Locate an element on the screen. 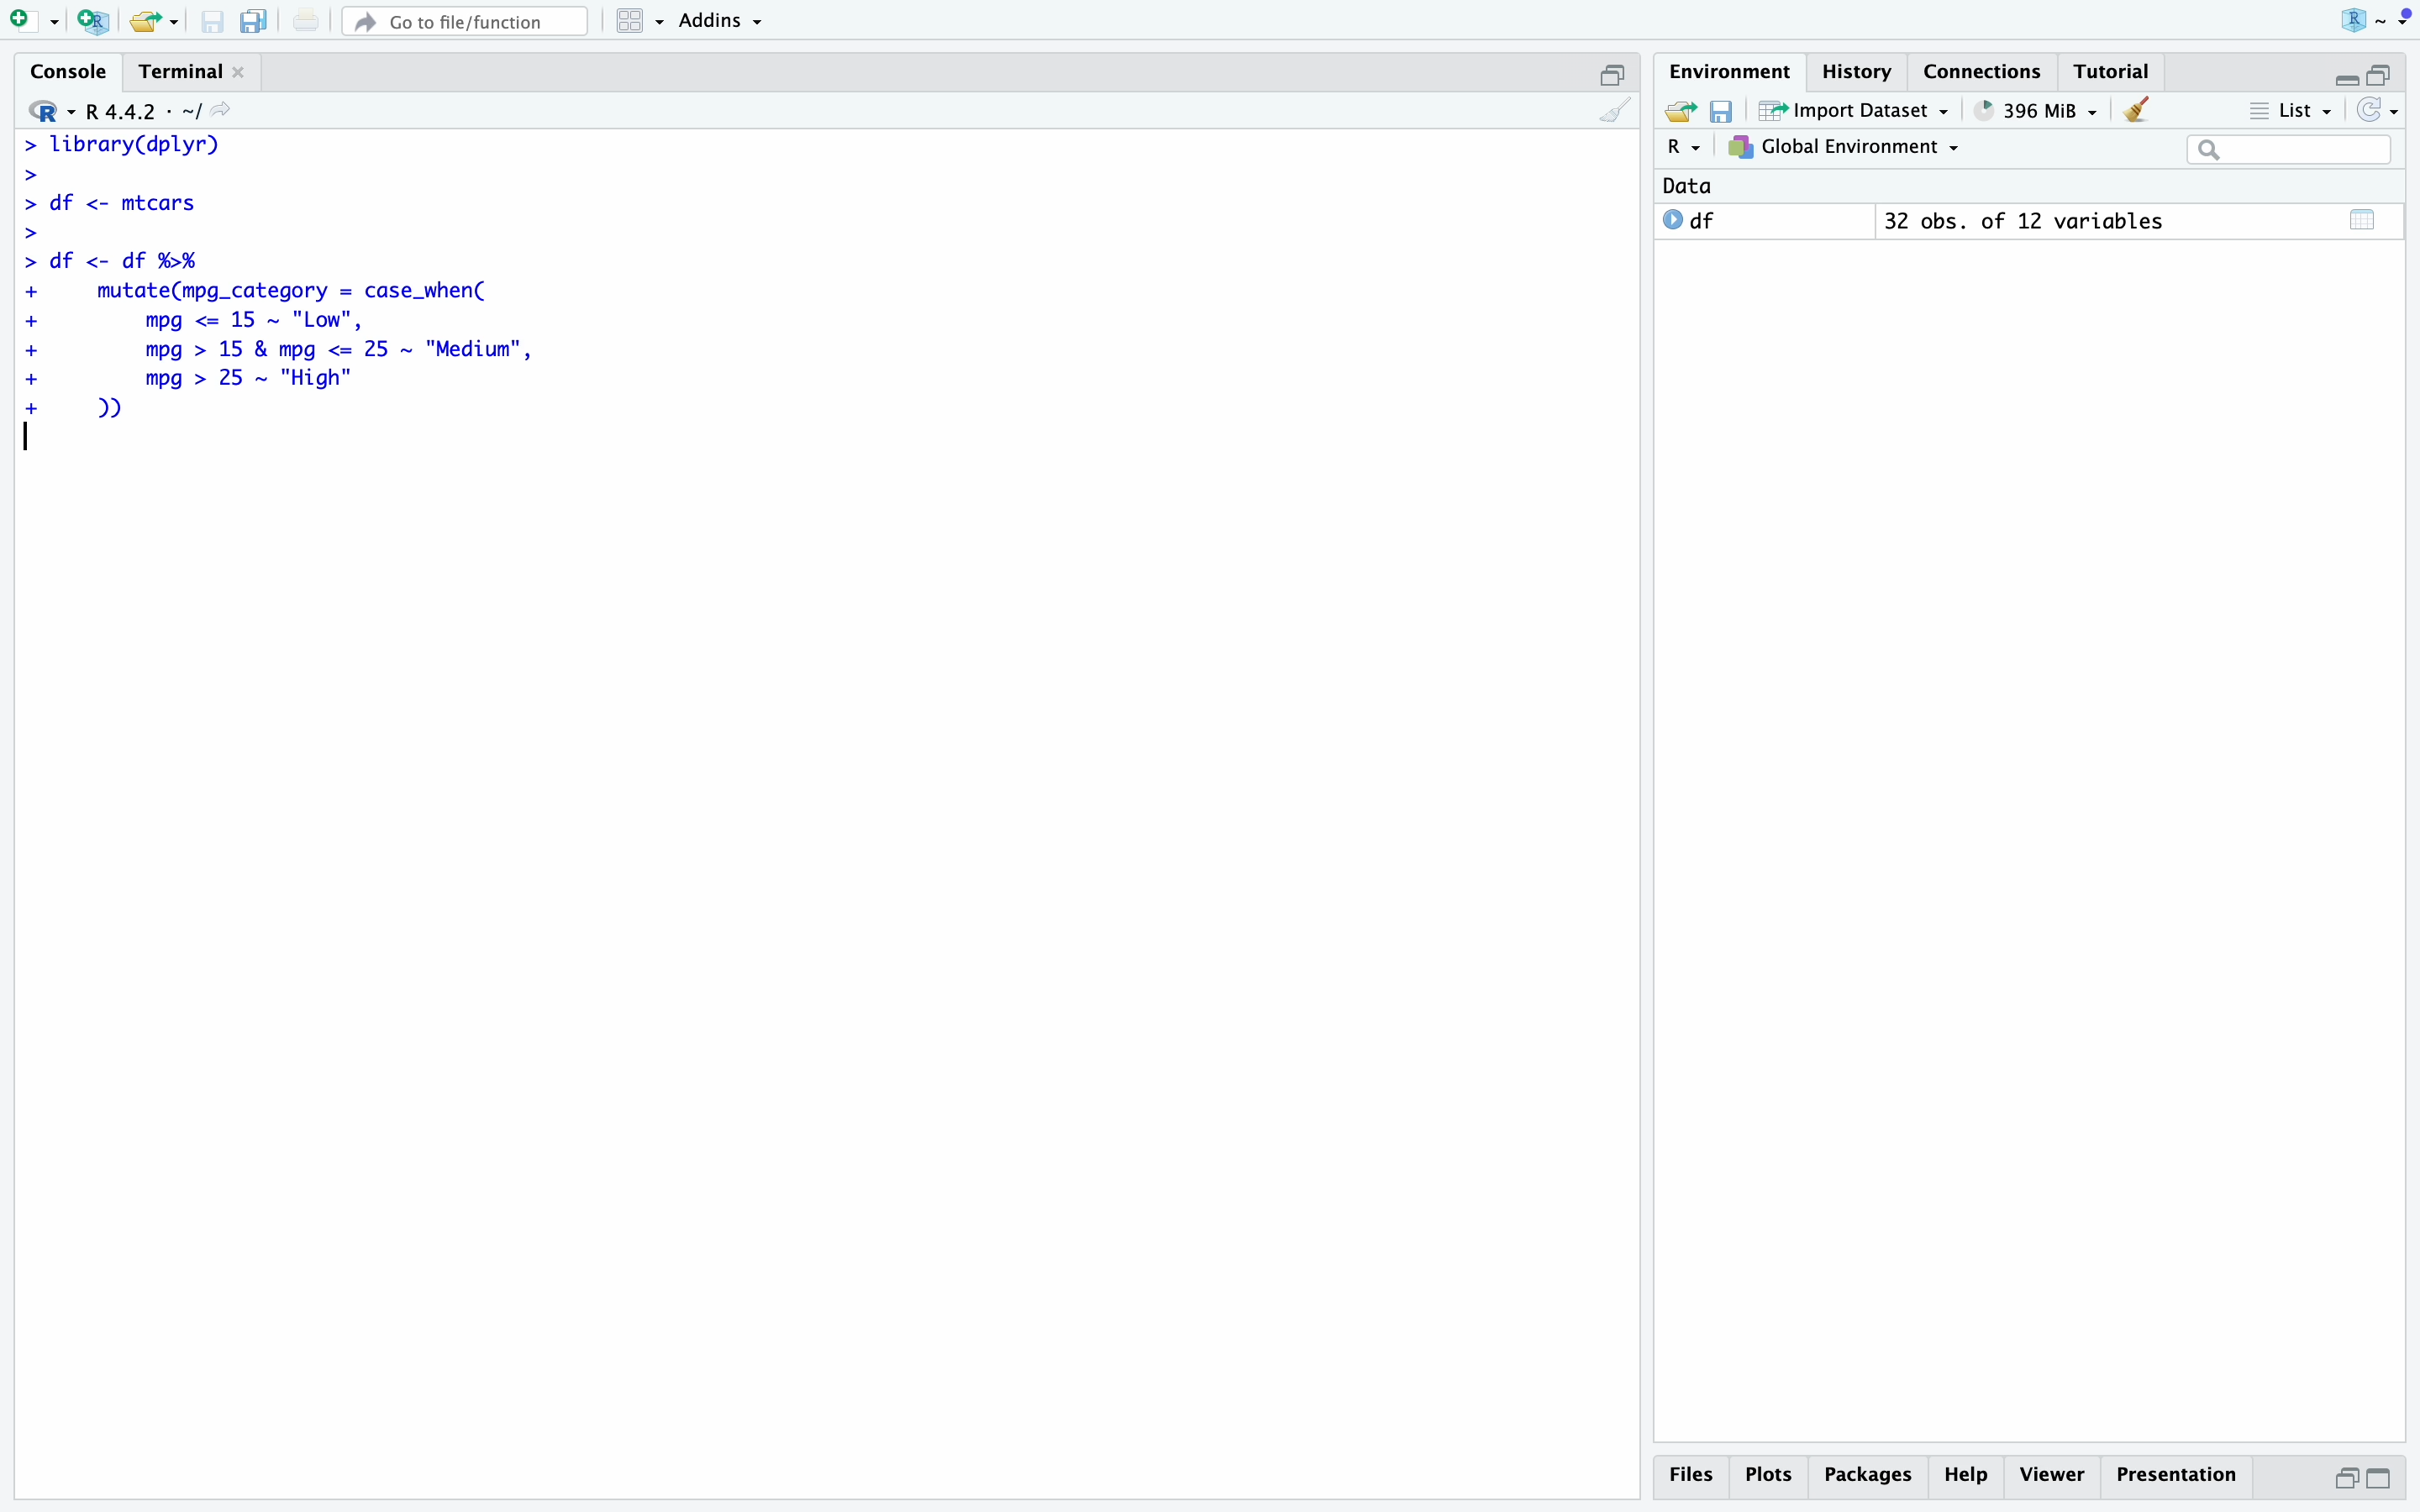  switch to full view is located at coordinates (2380, 1481).